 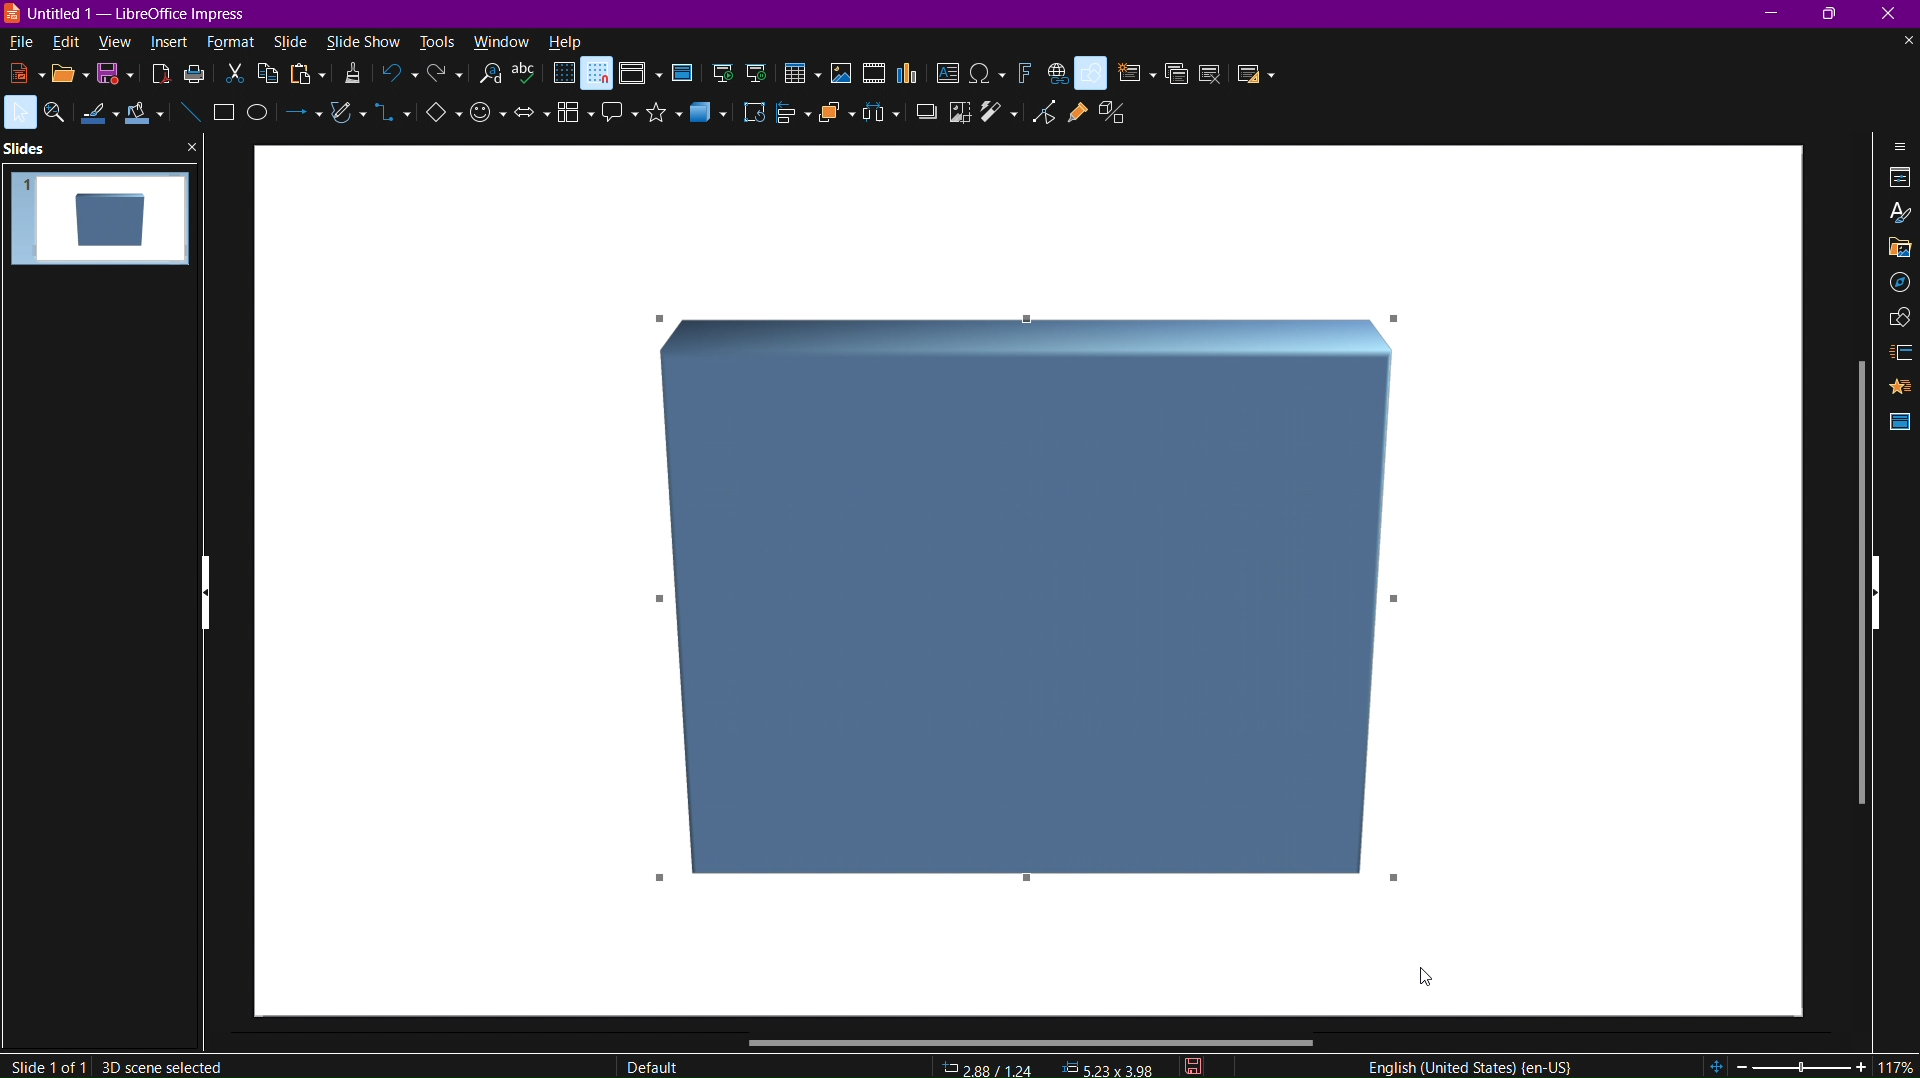 I want to click on Close, so click(x=1894, y=15).